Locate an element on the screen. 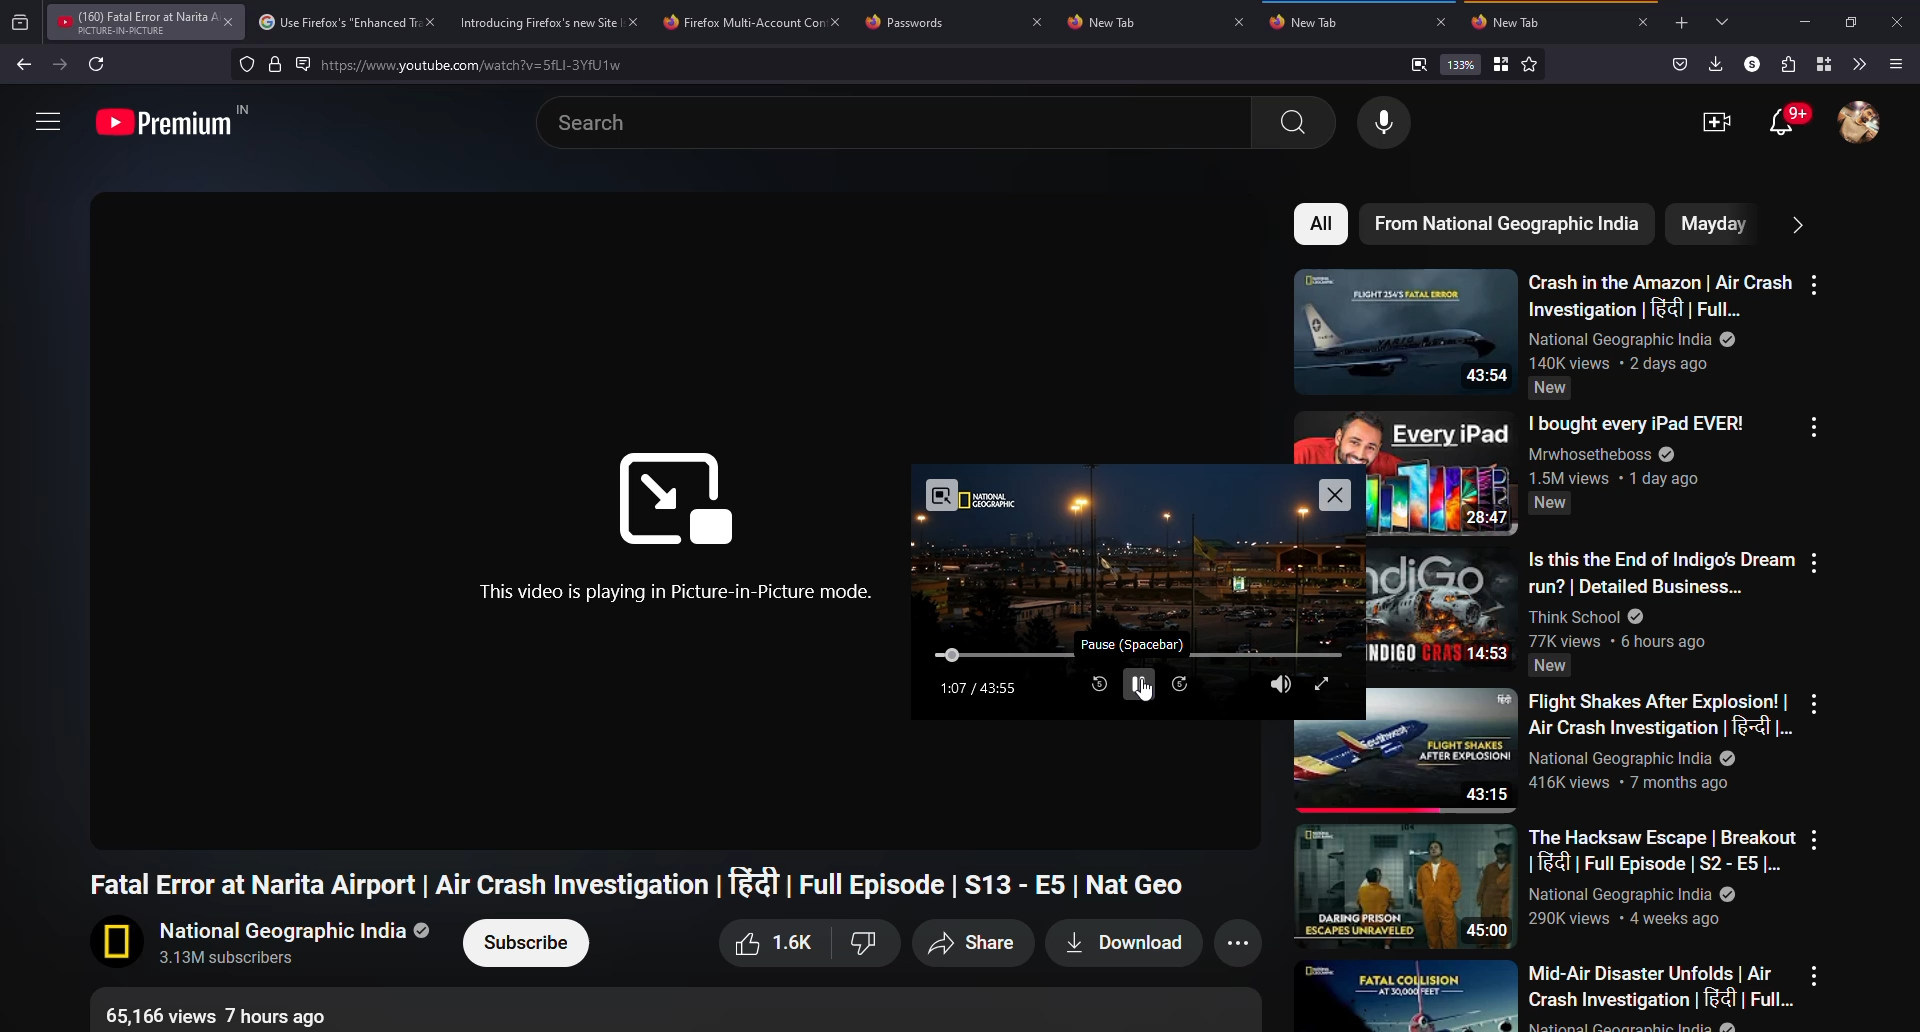 The height and width of the screenshot is (1032, 1920). Video thumbnail is located at coordinates (1405, 995).